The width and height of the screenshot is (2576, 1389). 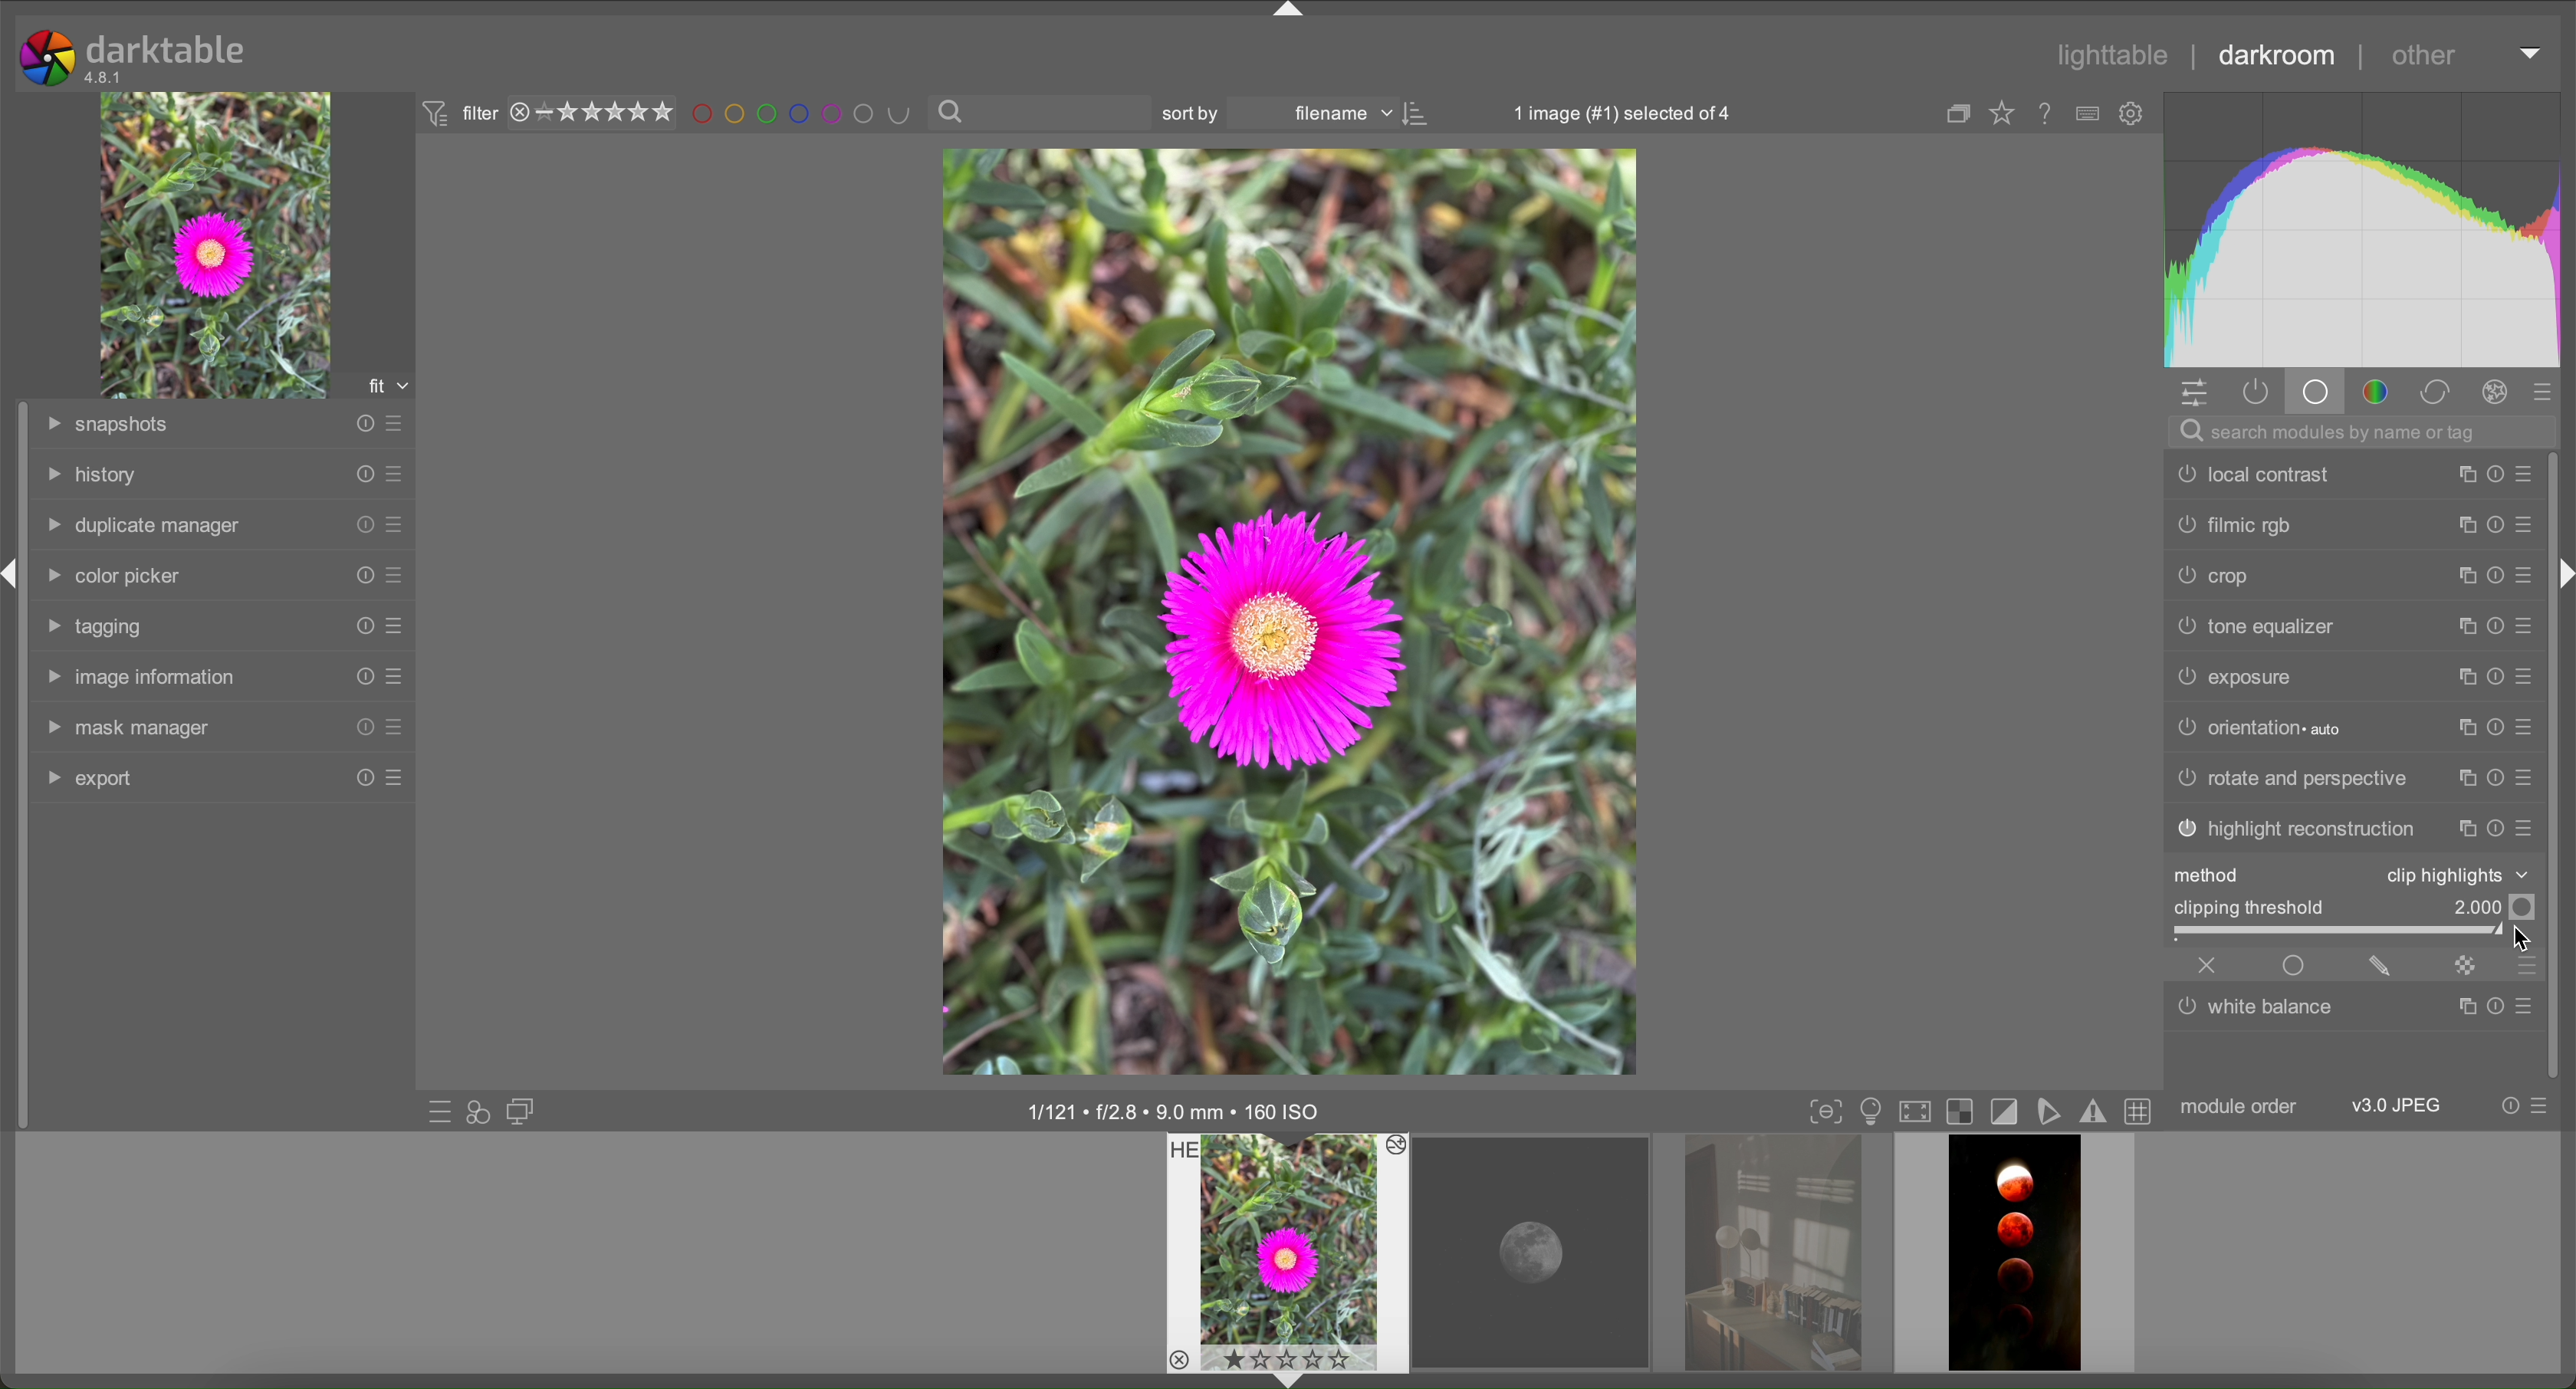 What do you see at coordinates (2494, 729) in the screenshot?
I see `reset presets` at bounding box center [2494, 729].